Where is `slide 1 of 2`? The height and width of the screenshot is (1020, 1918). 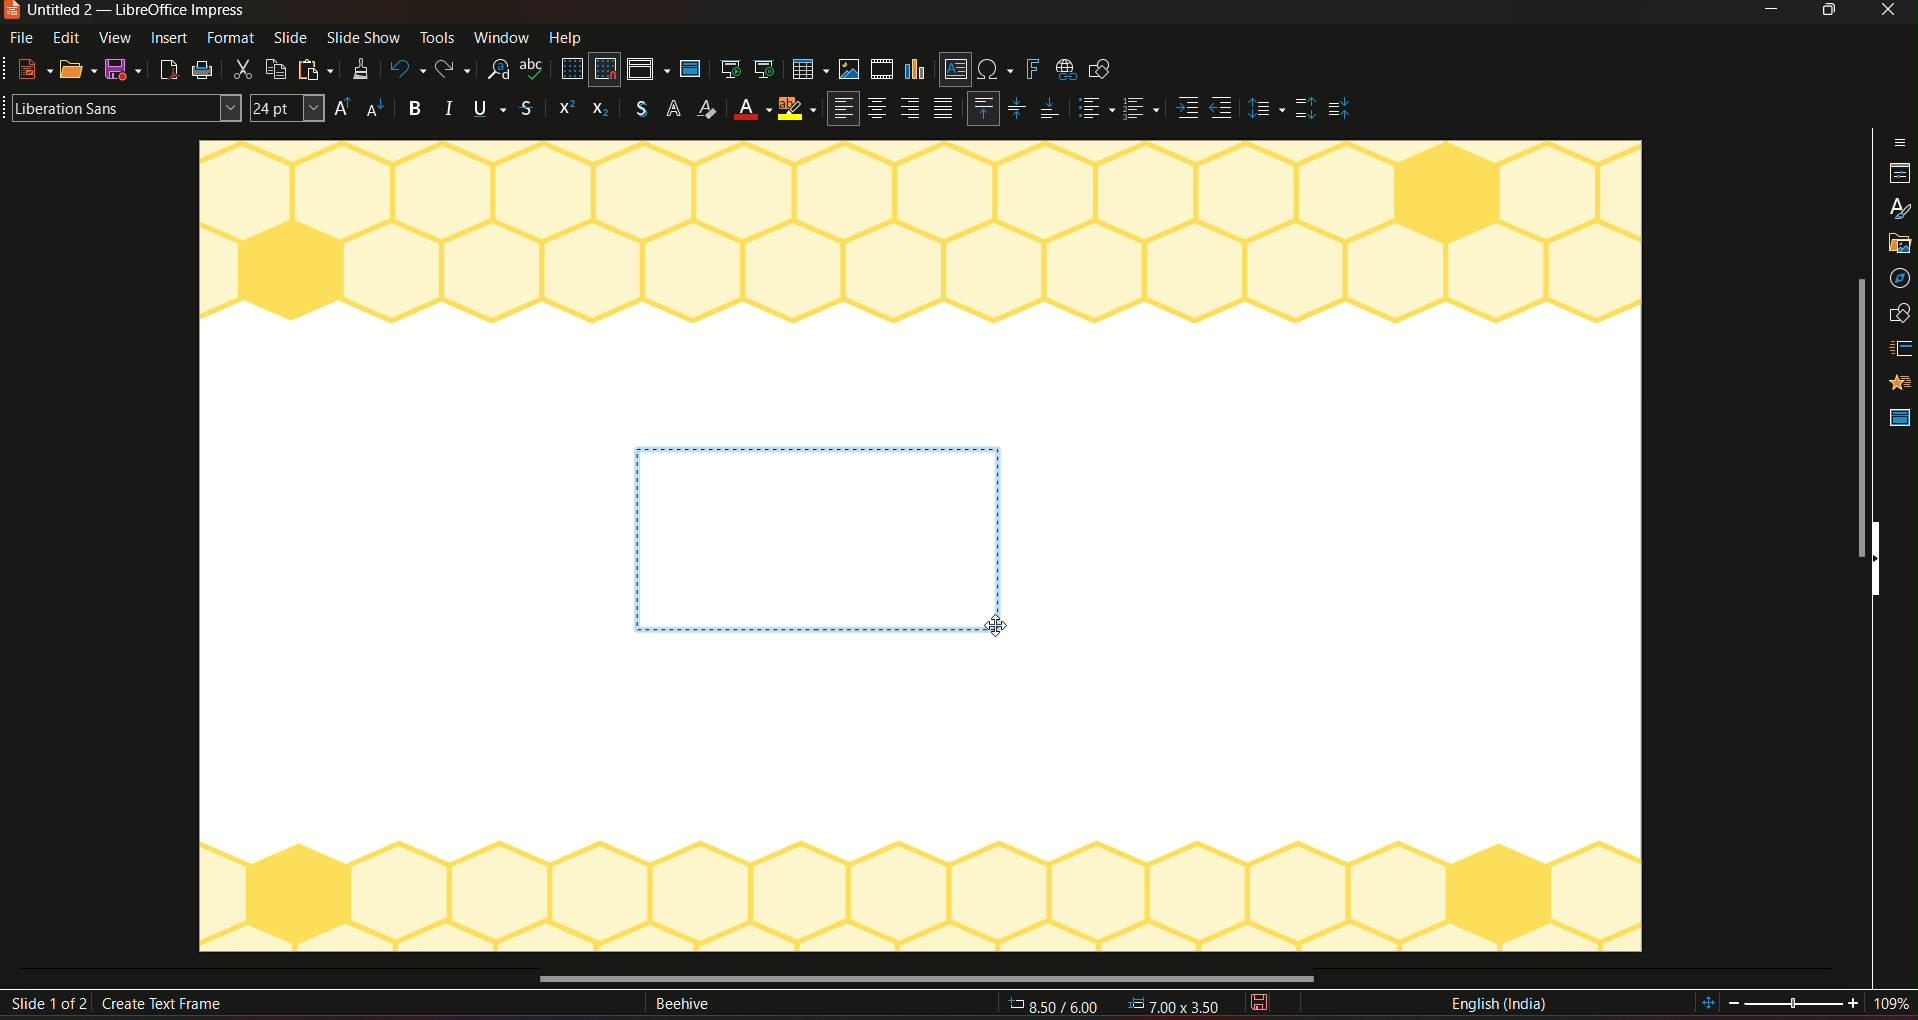
slide 1 of 2 is located at coordinates (51, 1005).